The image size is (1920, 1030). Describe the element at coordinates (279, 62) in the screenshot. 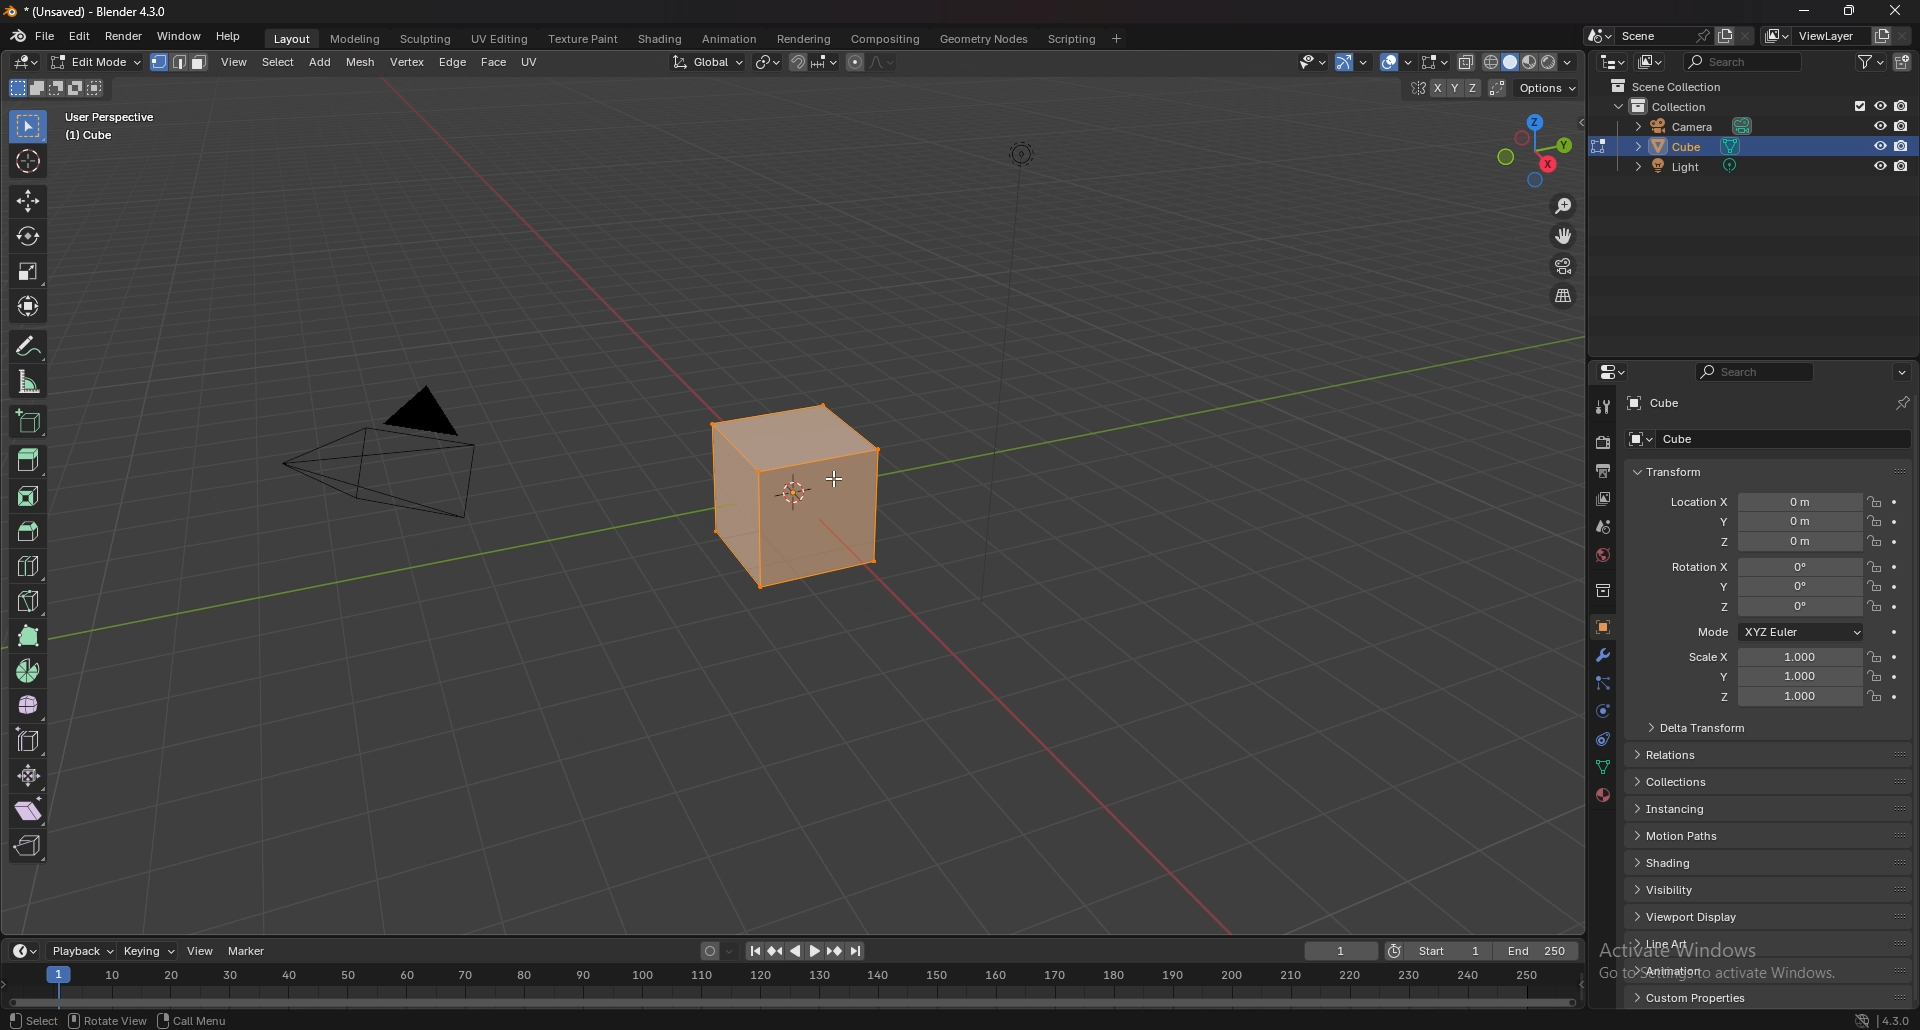

I see `select` at that location.